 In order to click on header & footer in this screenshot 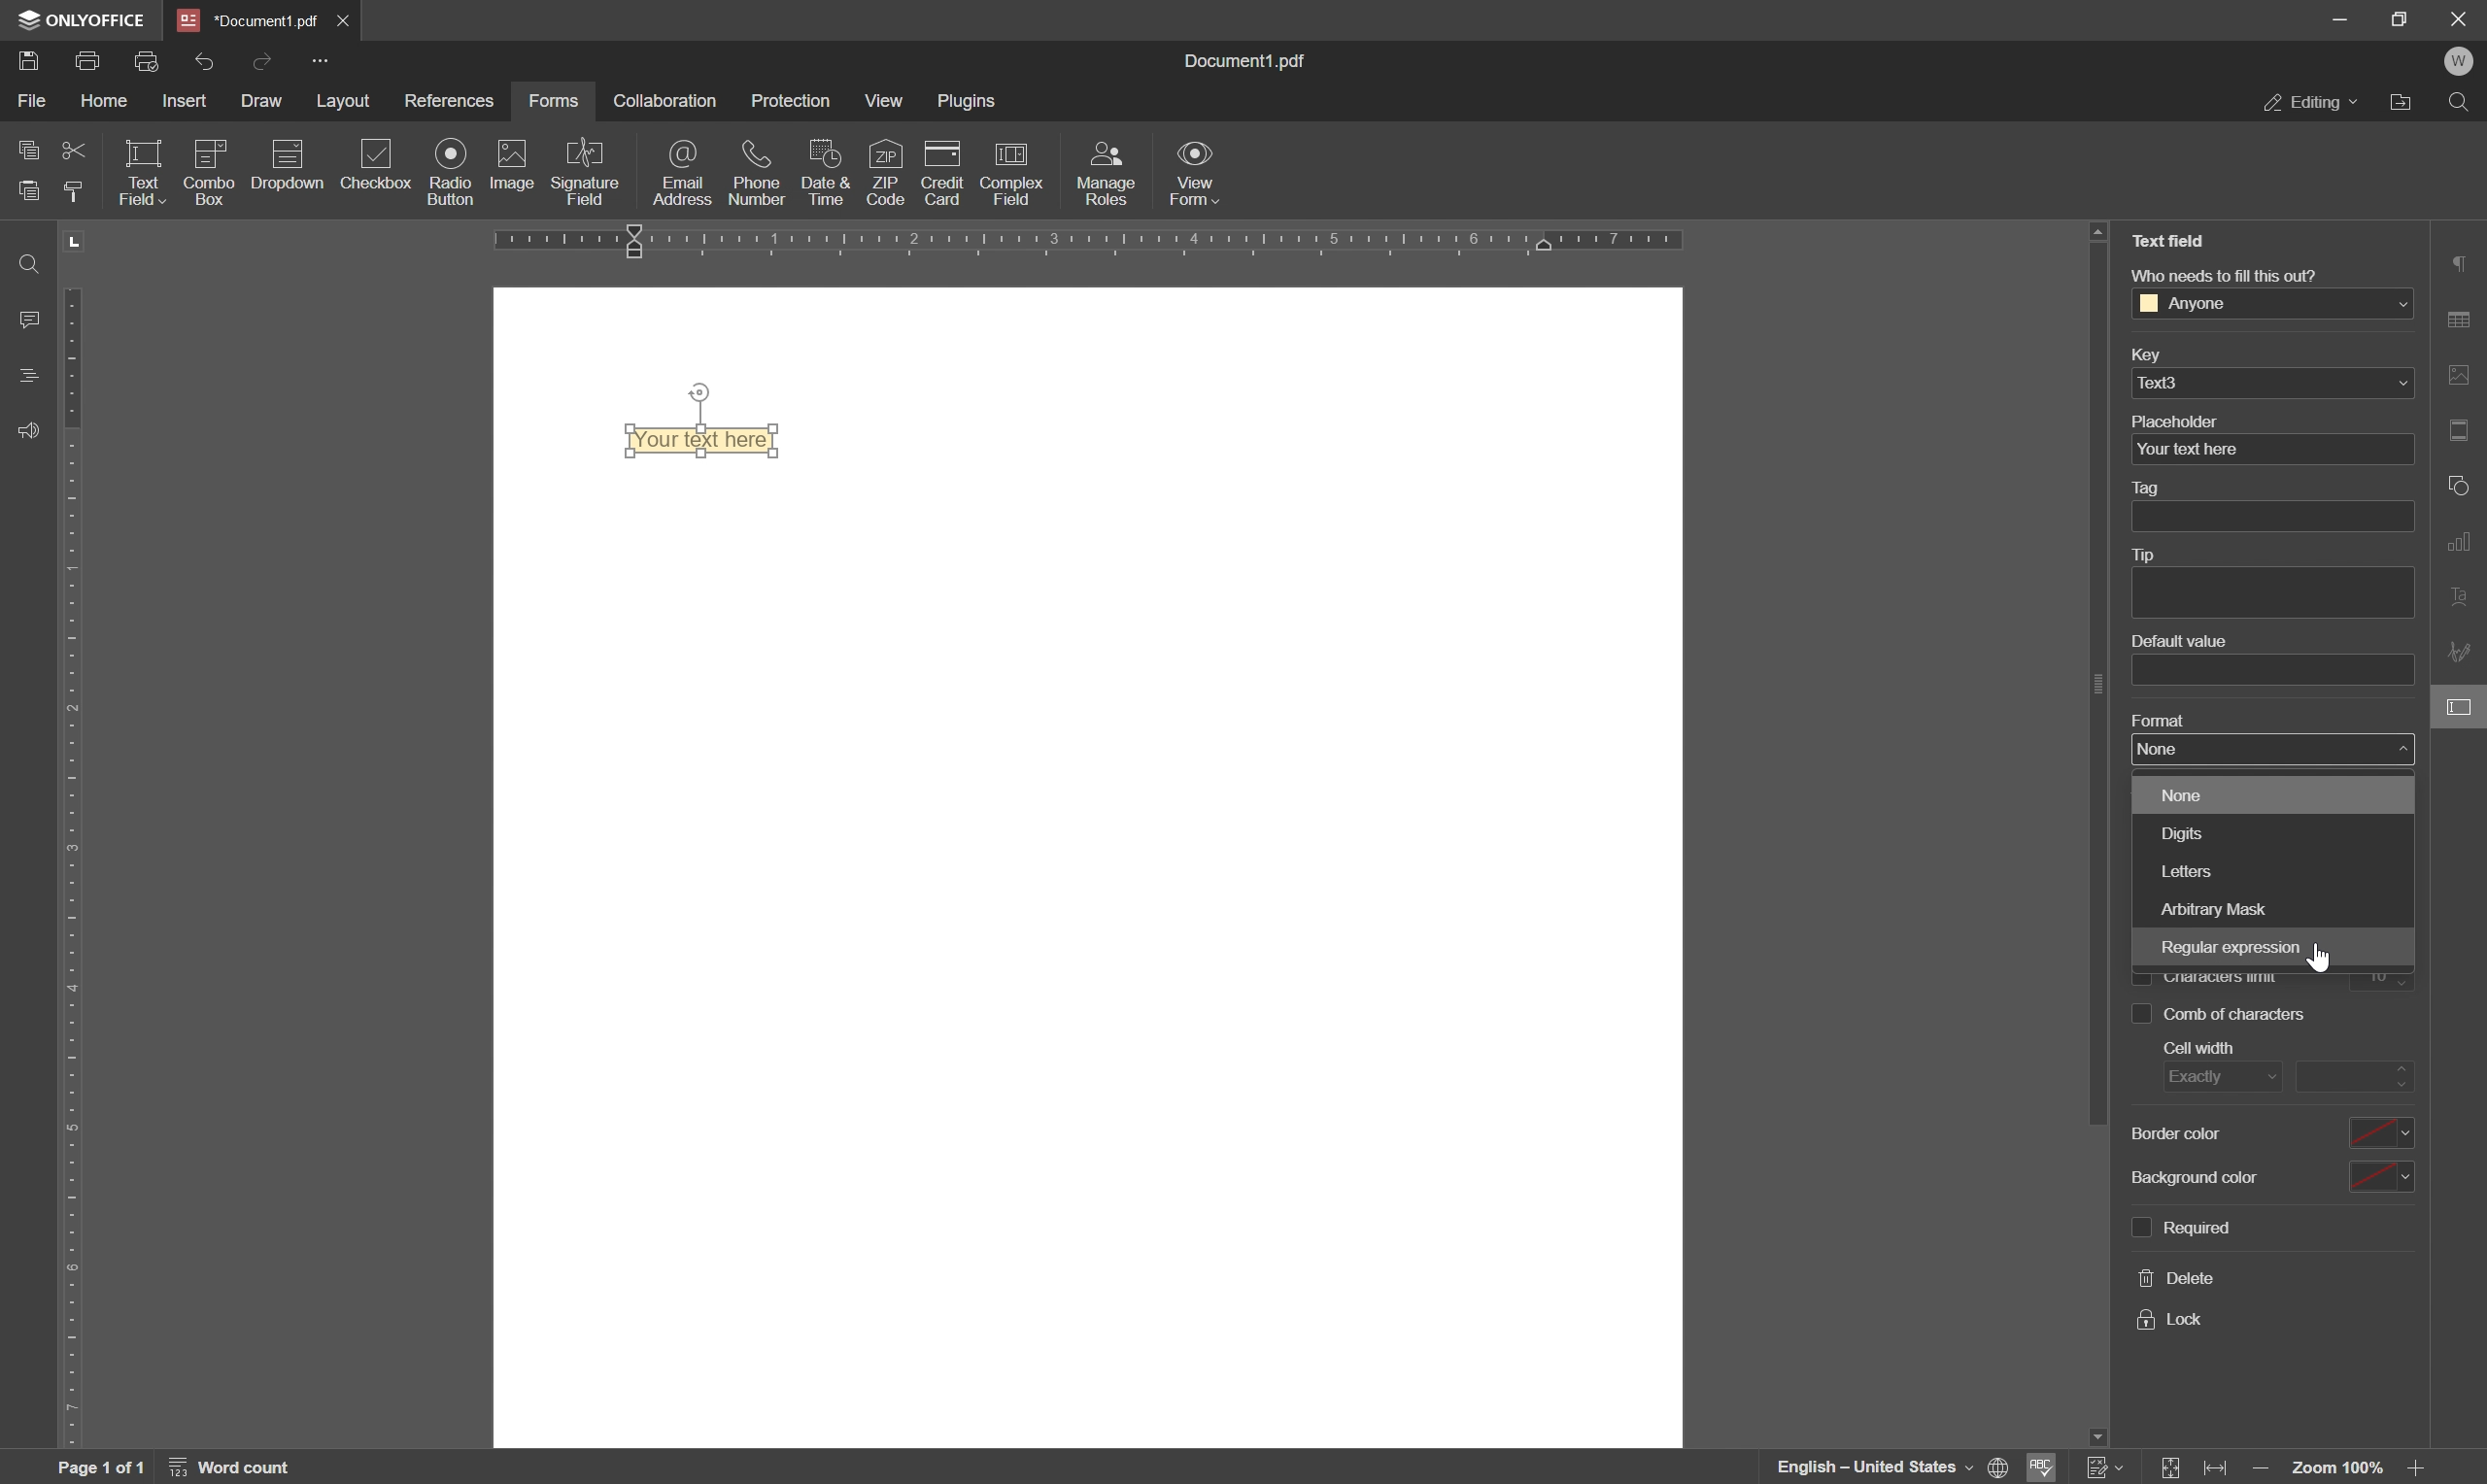, I will do `click(2464, 430)`.